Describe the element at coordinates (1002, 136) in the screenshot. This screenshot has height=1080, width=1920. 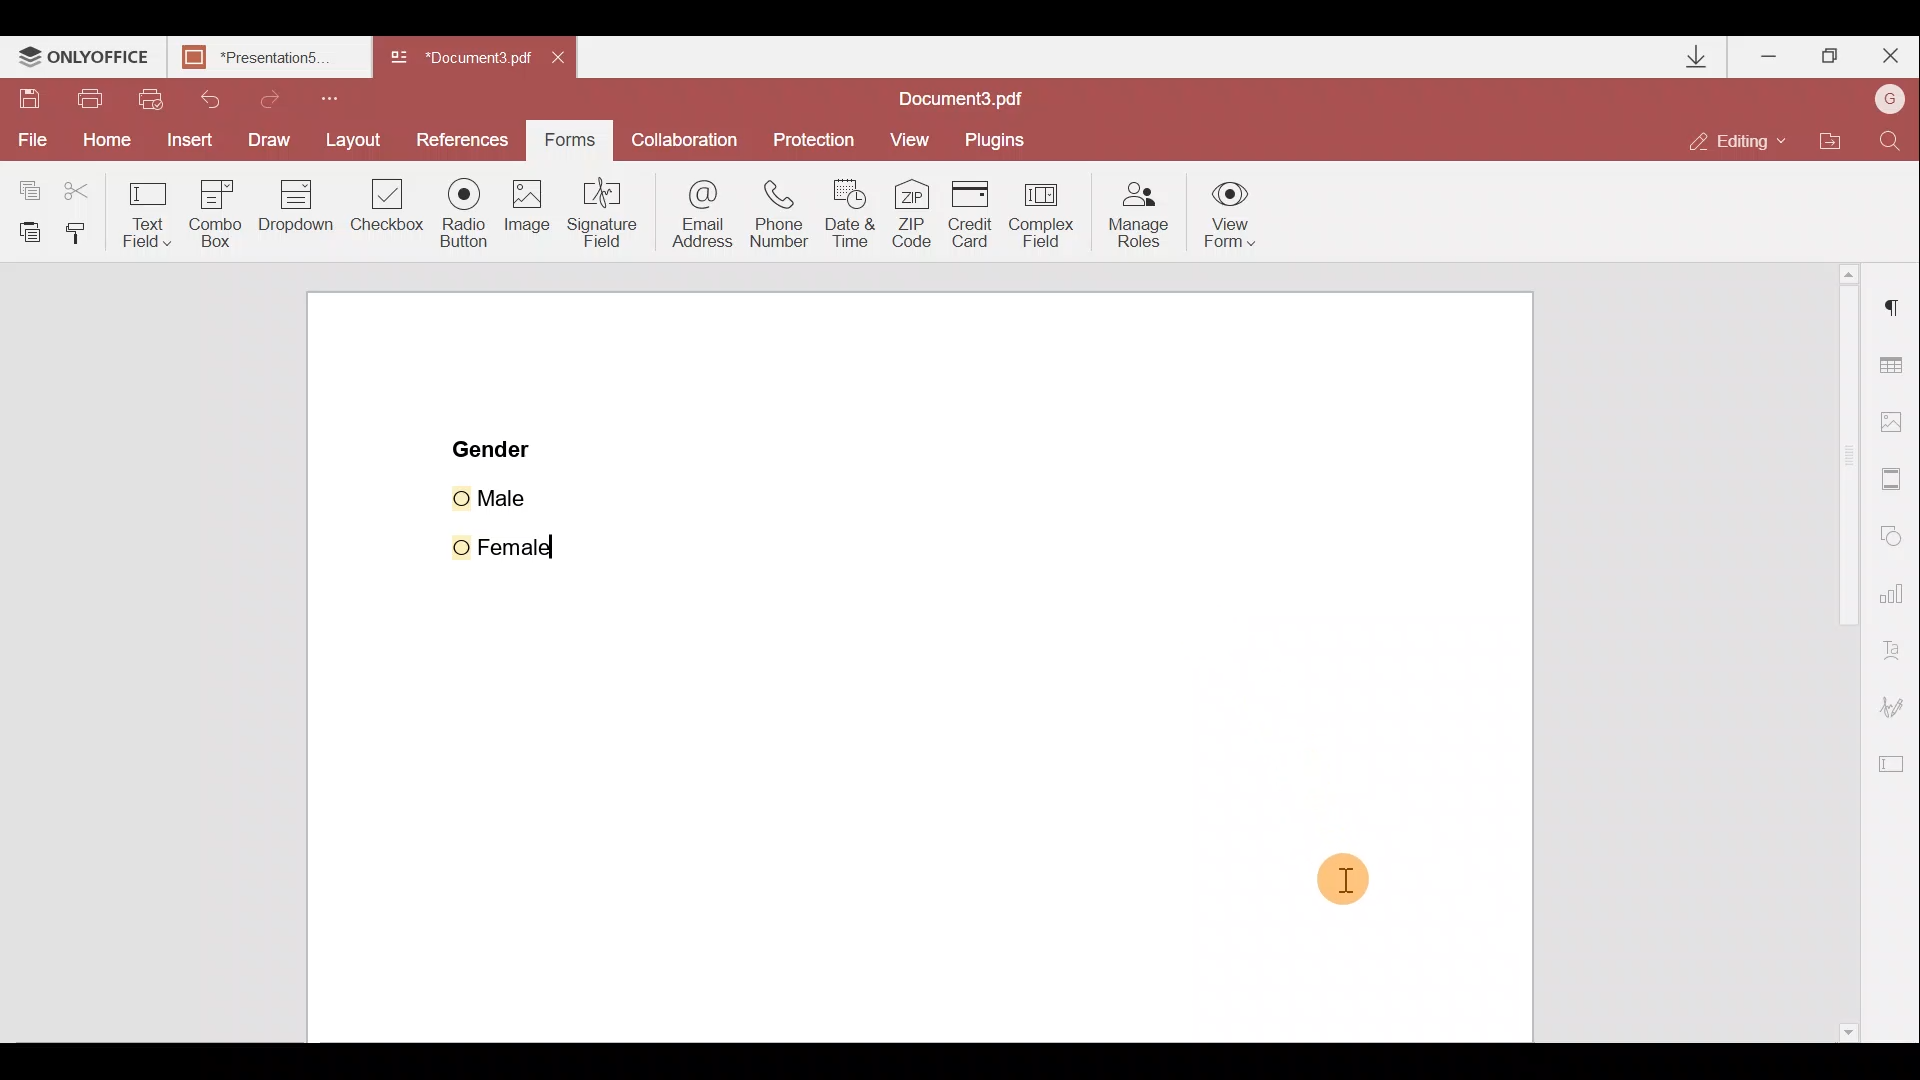
I see `Plugins` at that location.